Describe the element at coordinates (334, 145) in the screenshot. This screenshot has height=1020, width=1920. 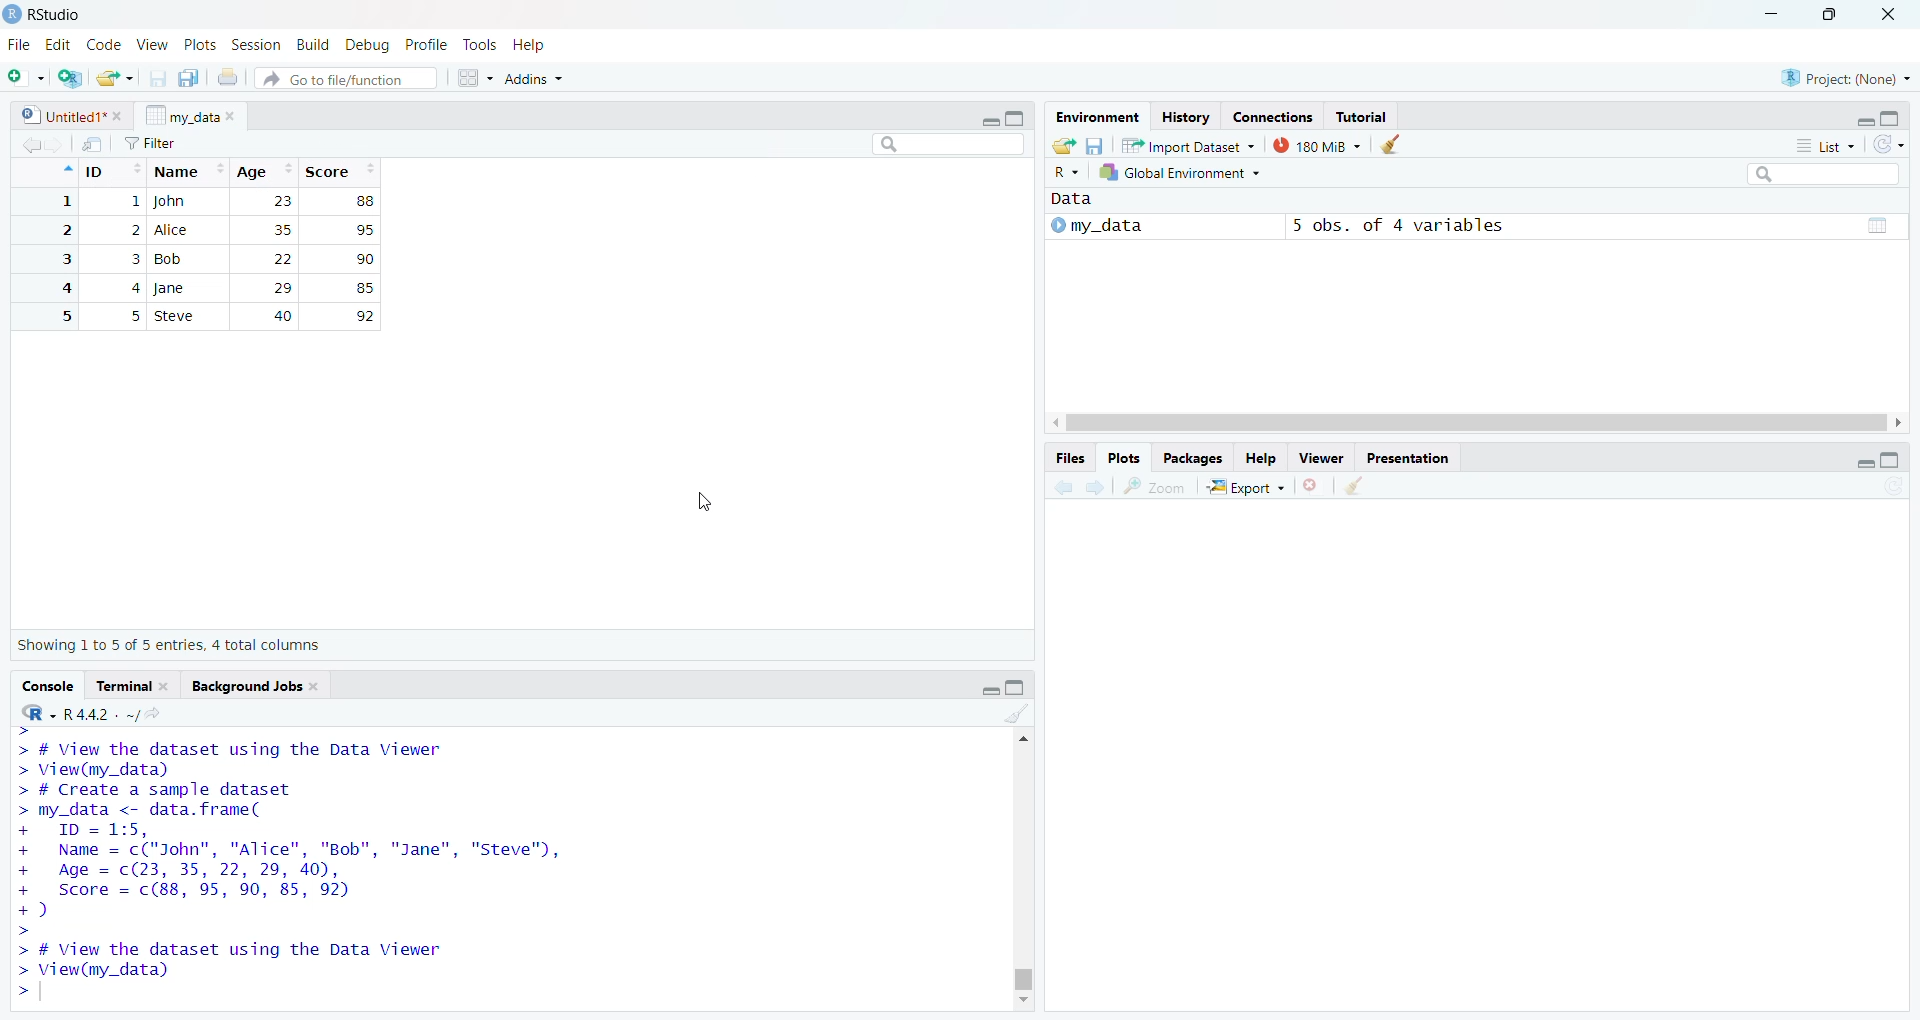
I see `Clear ` at that location.